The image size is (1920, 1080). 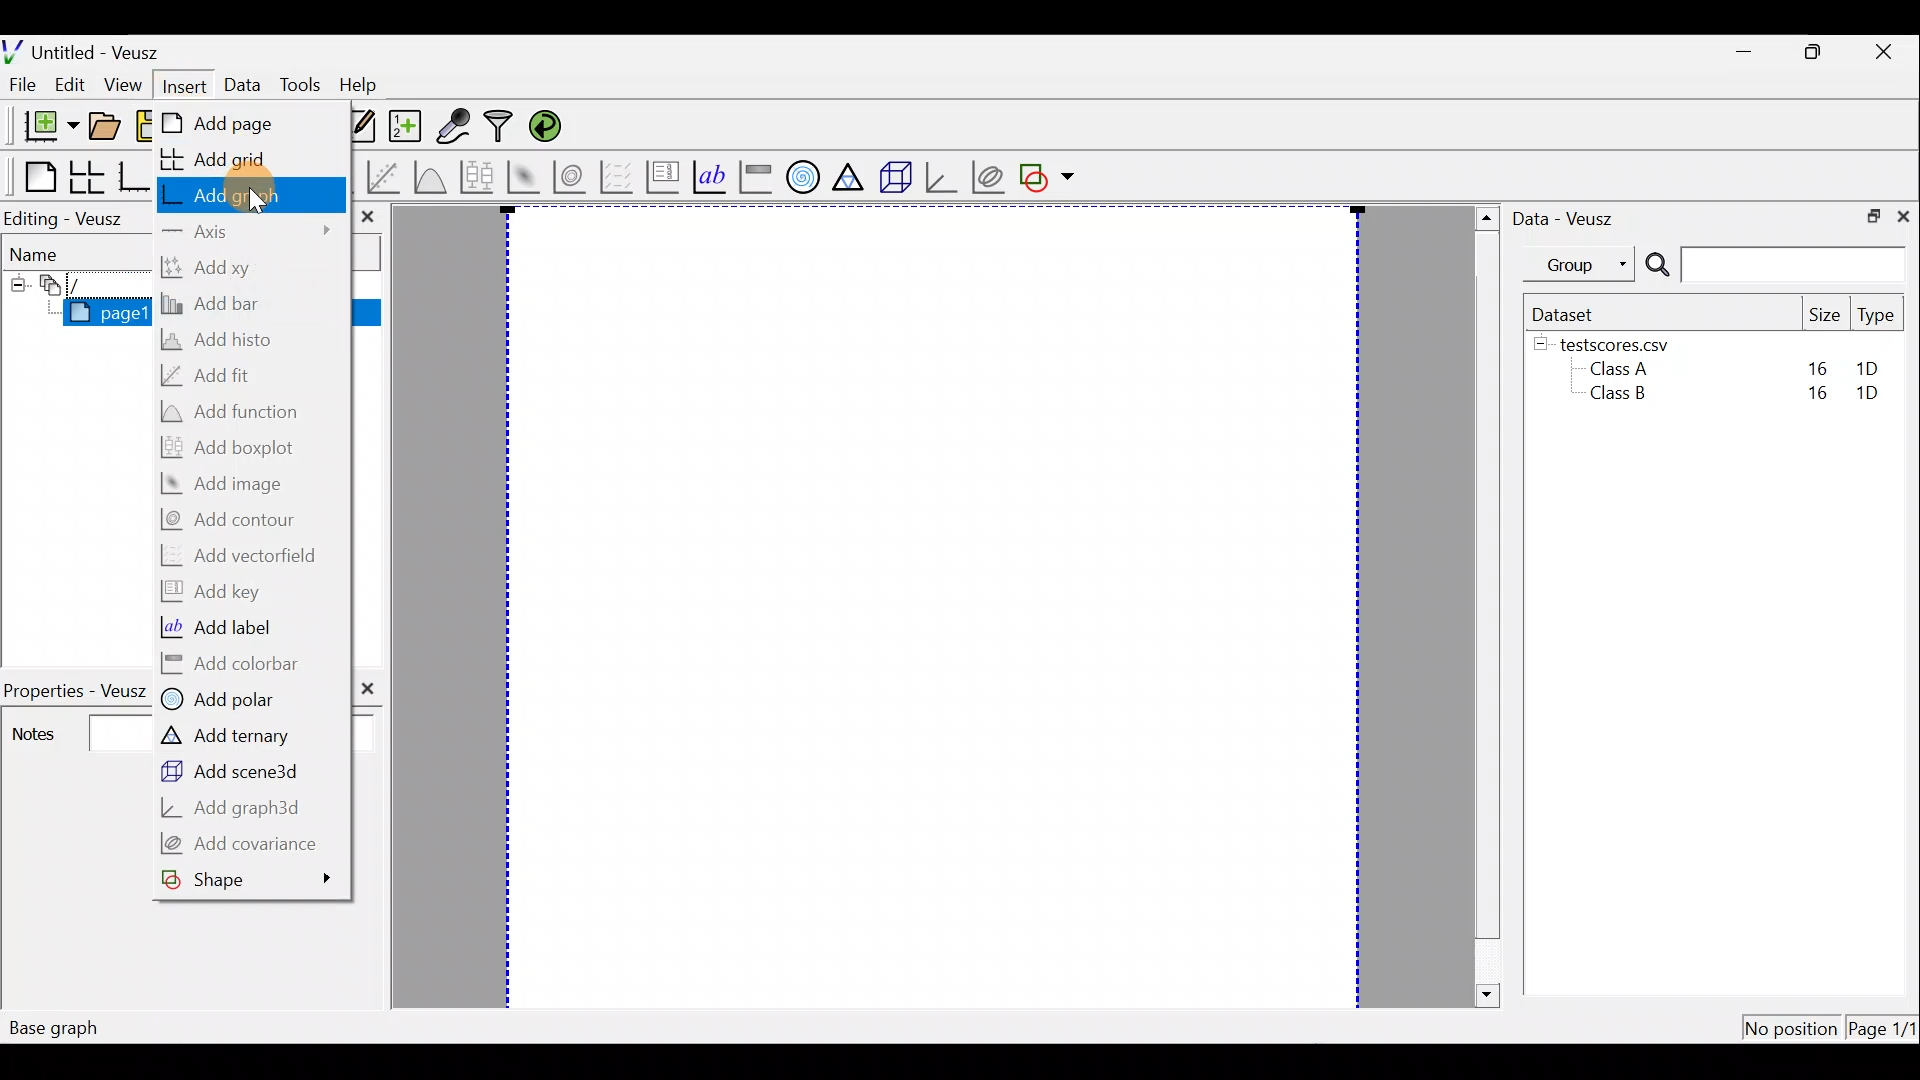 I want to click on Add vectorfield, so click(x=245, y=555).